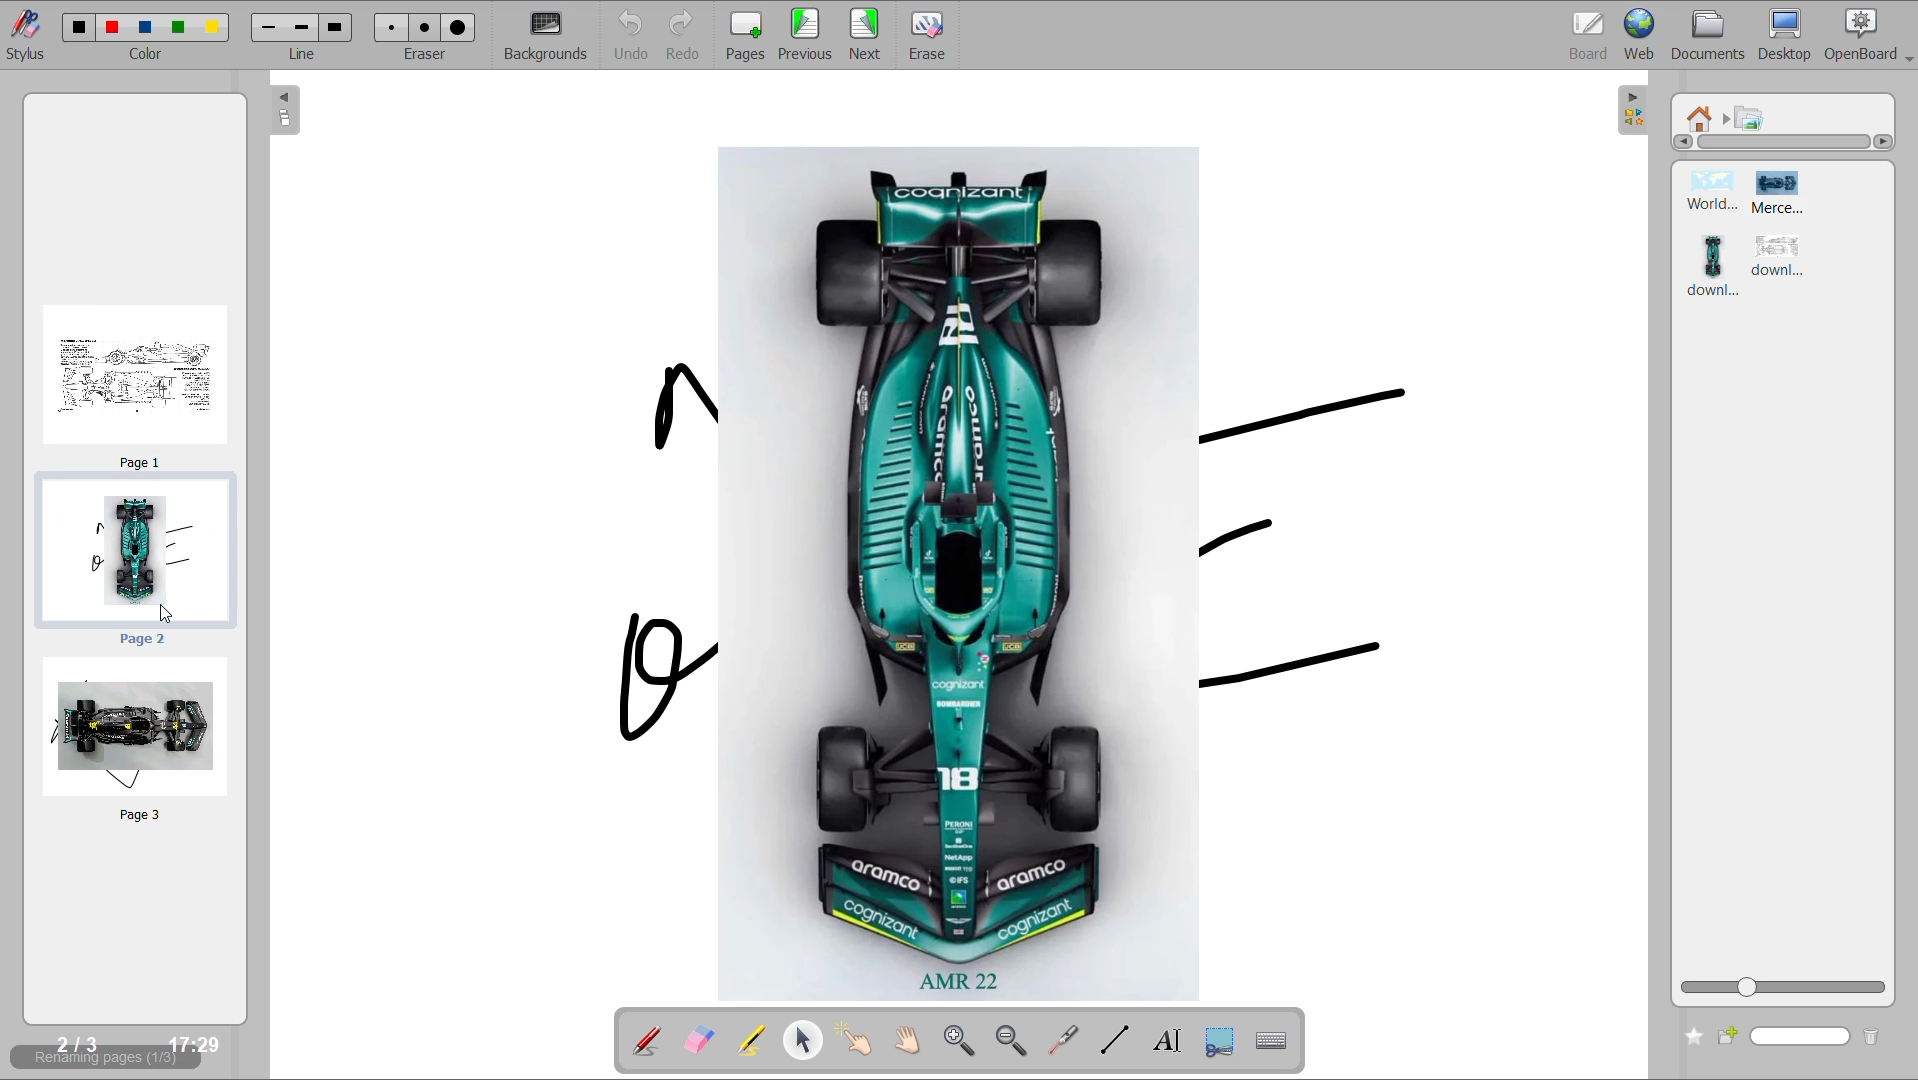 This screenshot has height=1080, width=1918. I want to click on rearranged page 2, so click(138, 565).